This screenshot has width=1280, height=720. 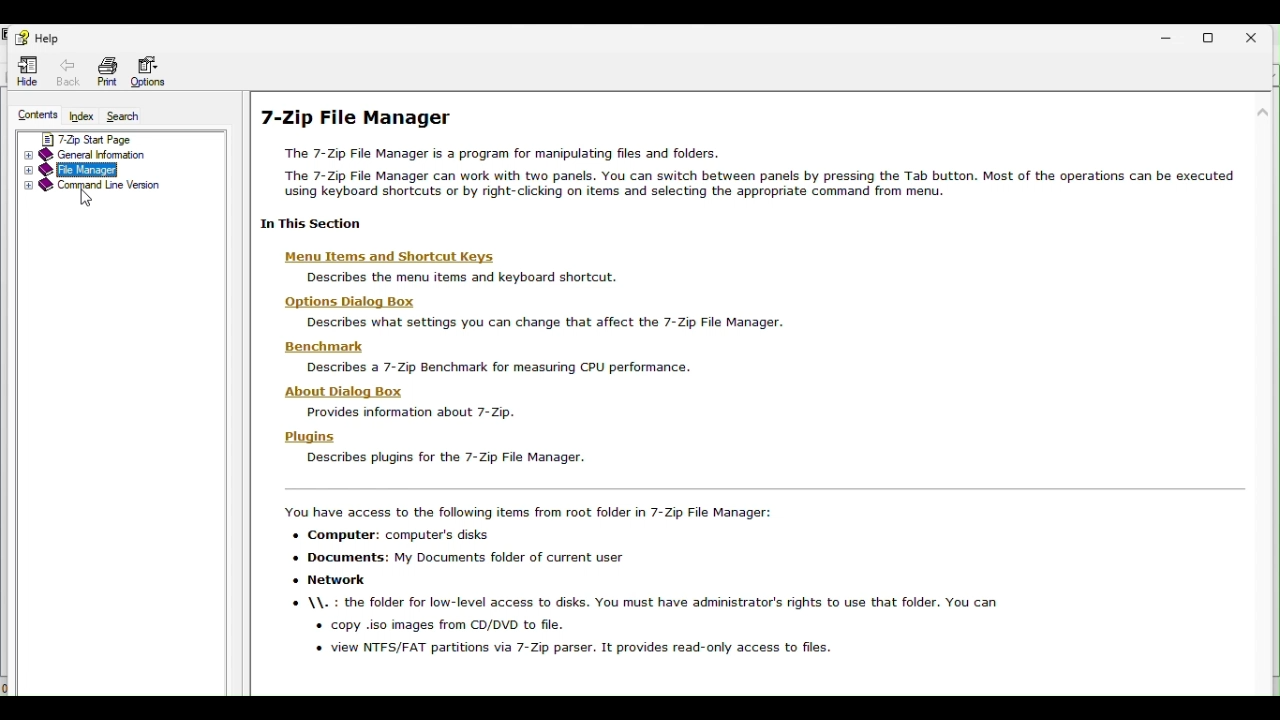 I want to click on File manager, so click(x=80, y=171).